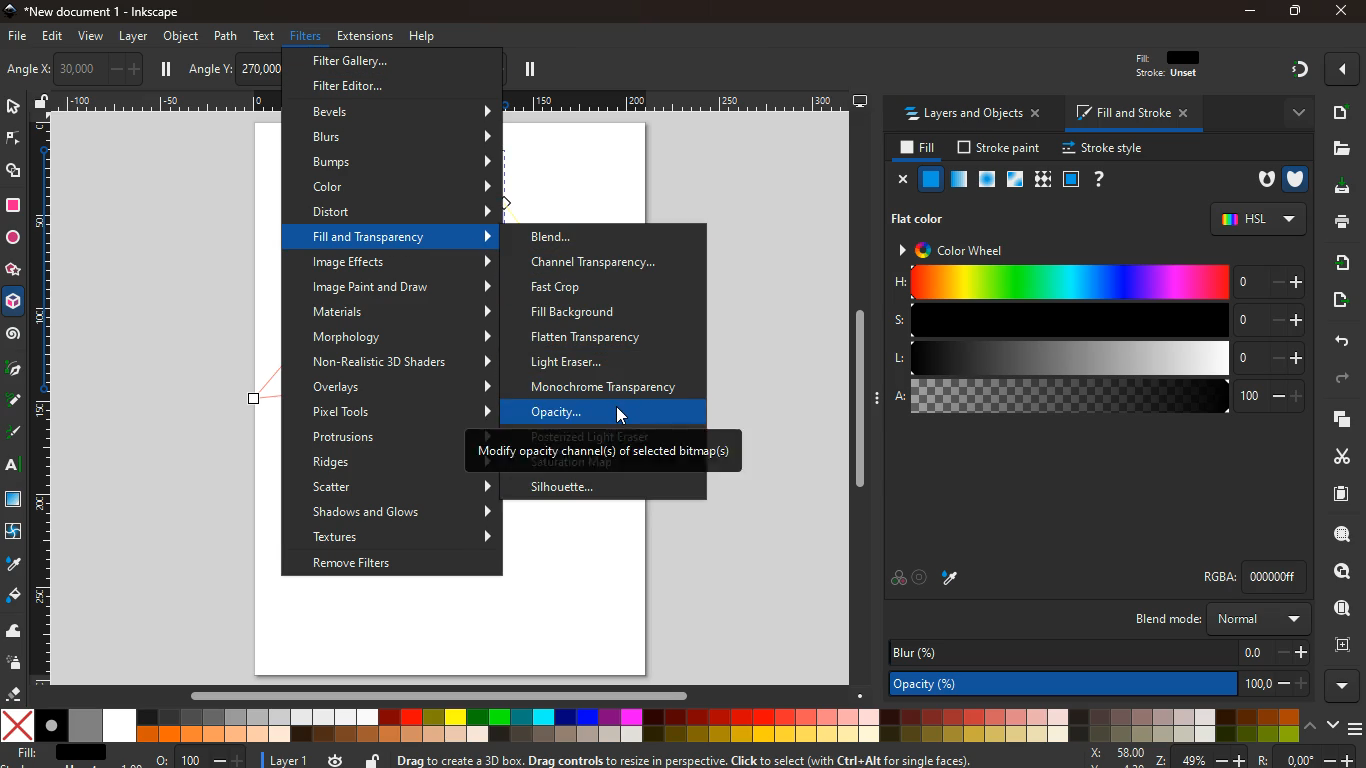  Describe the element at coordinates (1342, 645) in the screenshot. I see `frame` at that location.